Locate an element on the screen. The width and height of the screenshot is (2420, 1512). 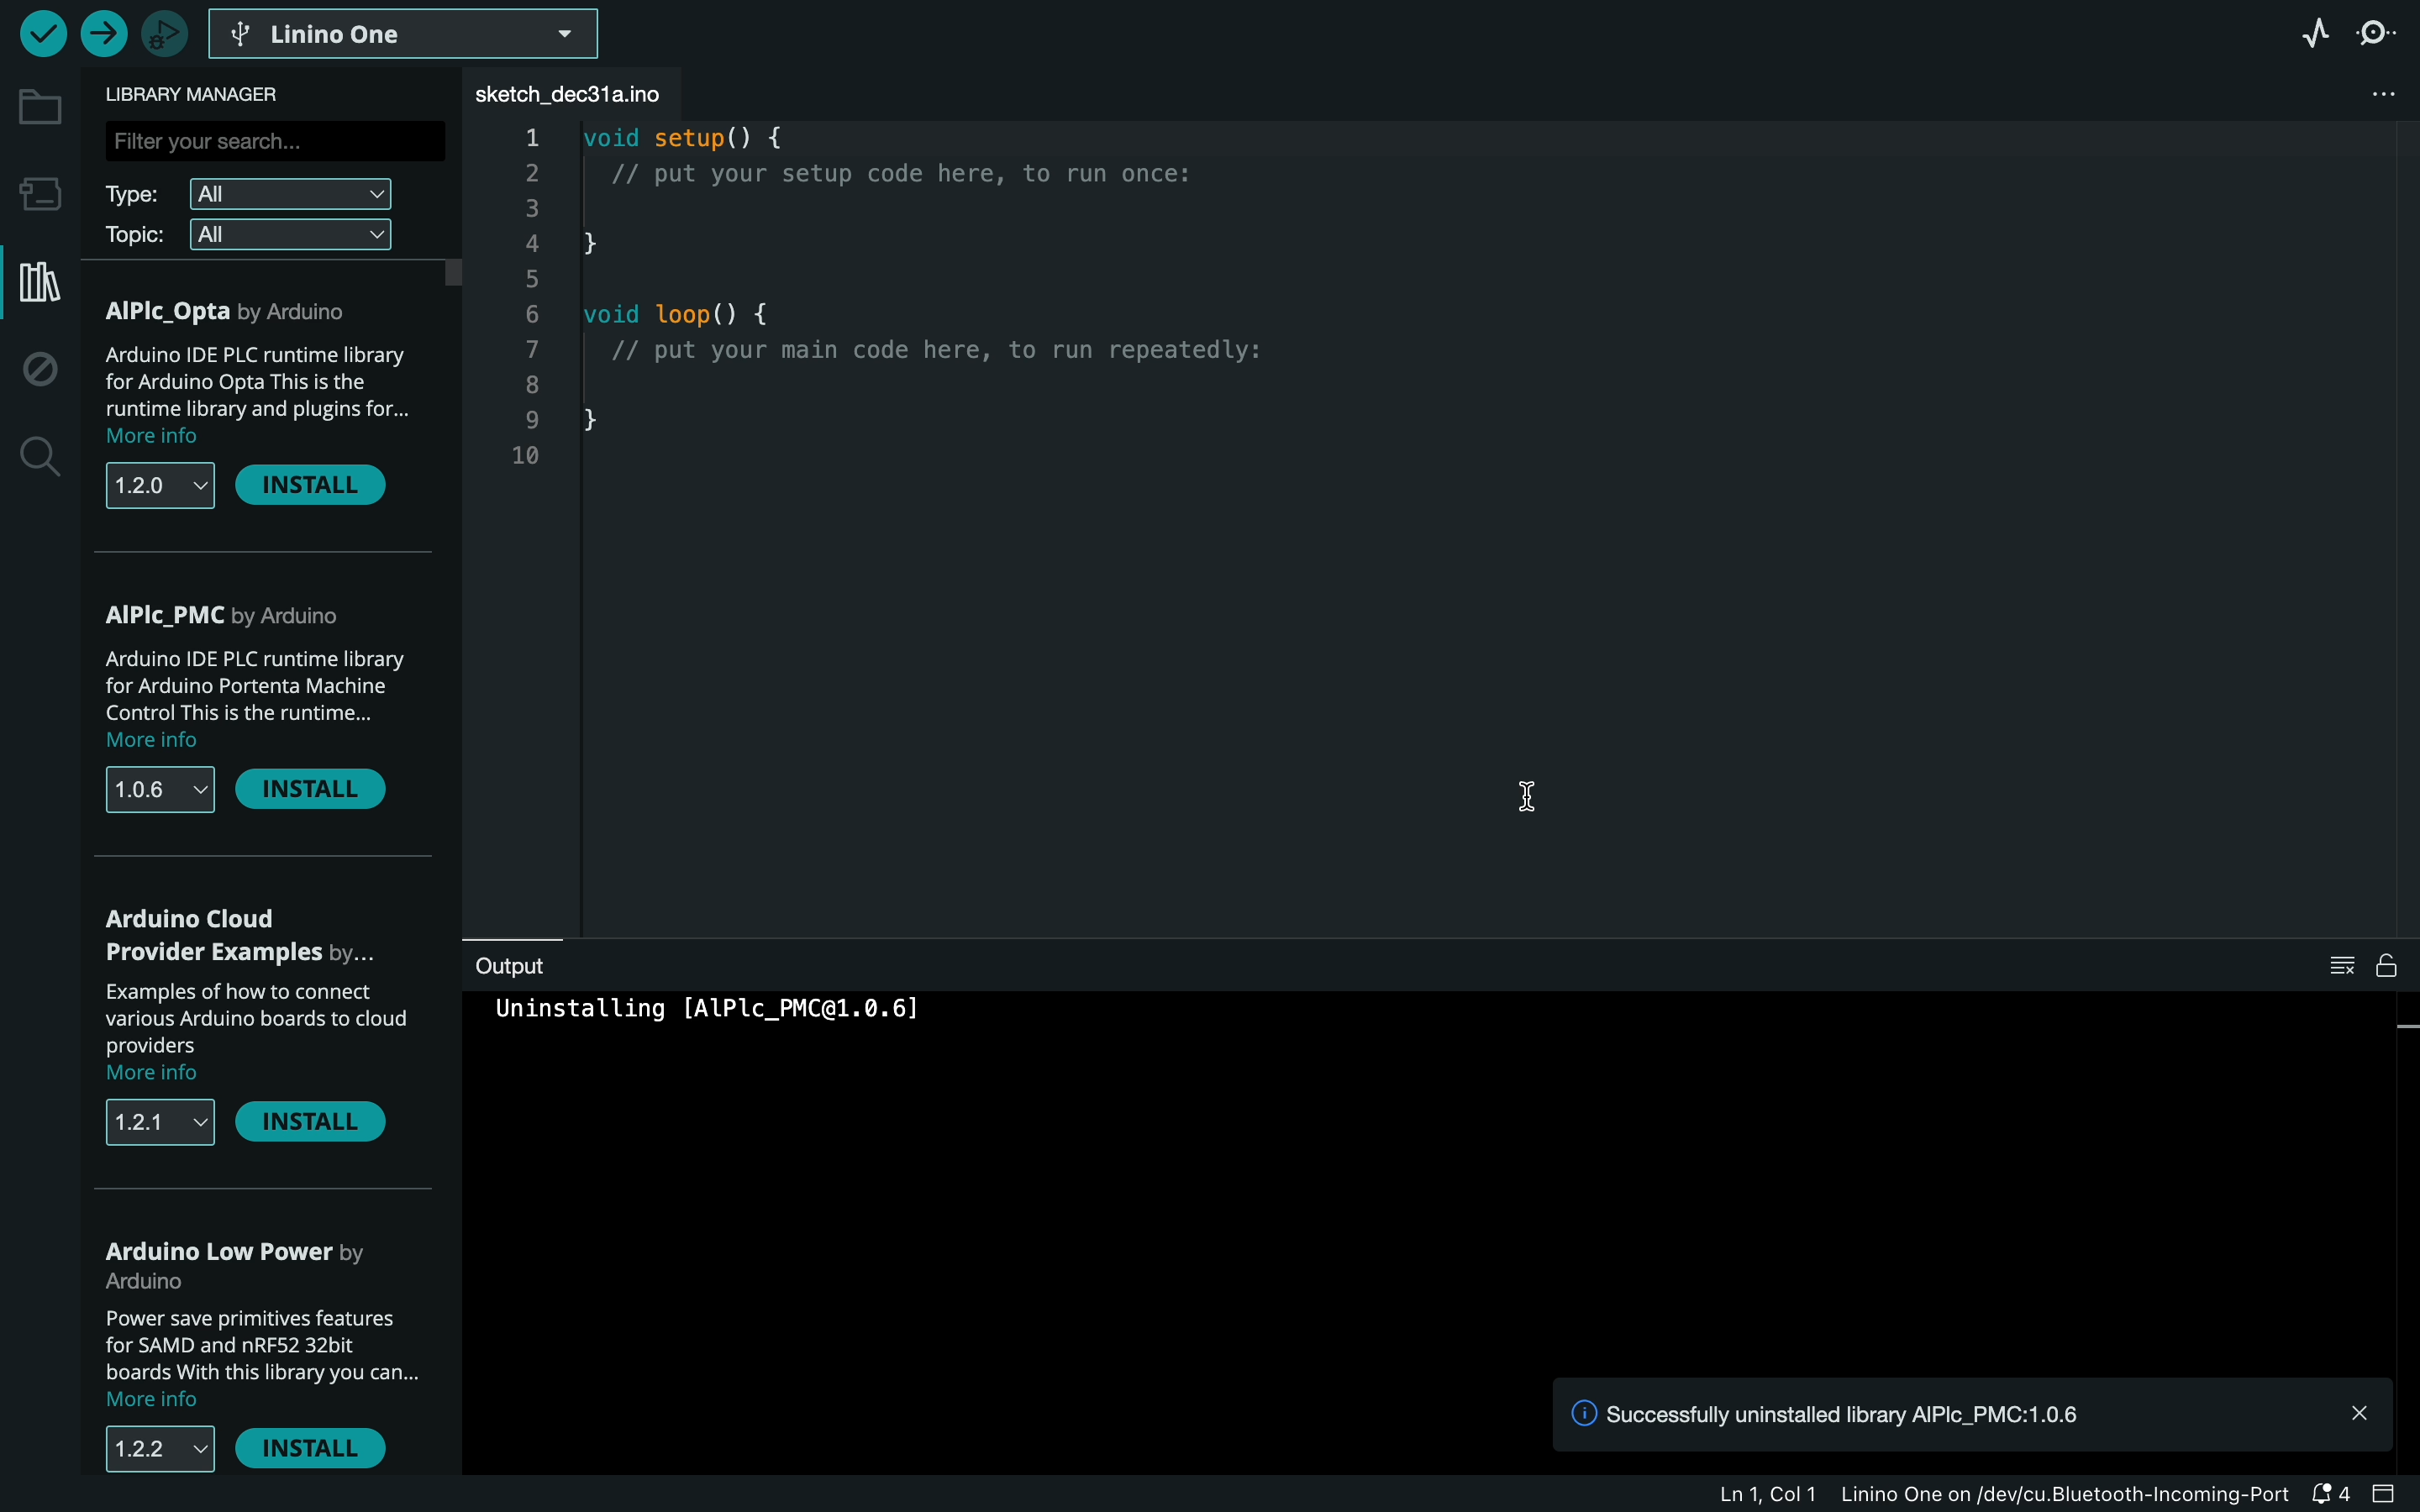
install is located at coordinates (324, 1131).